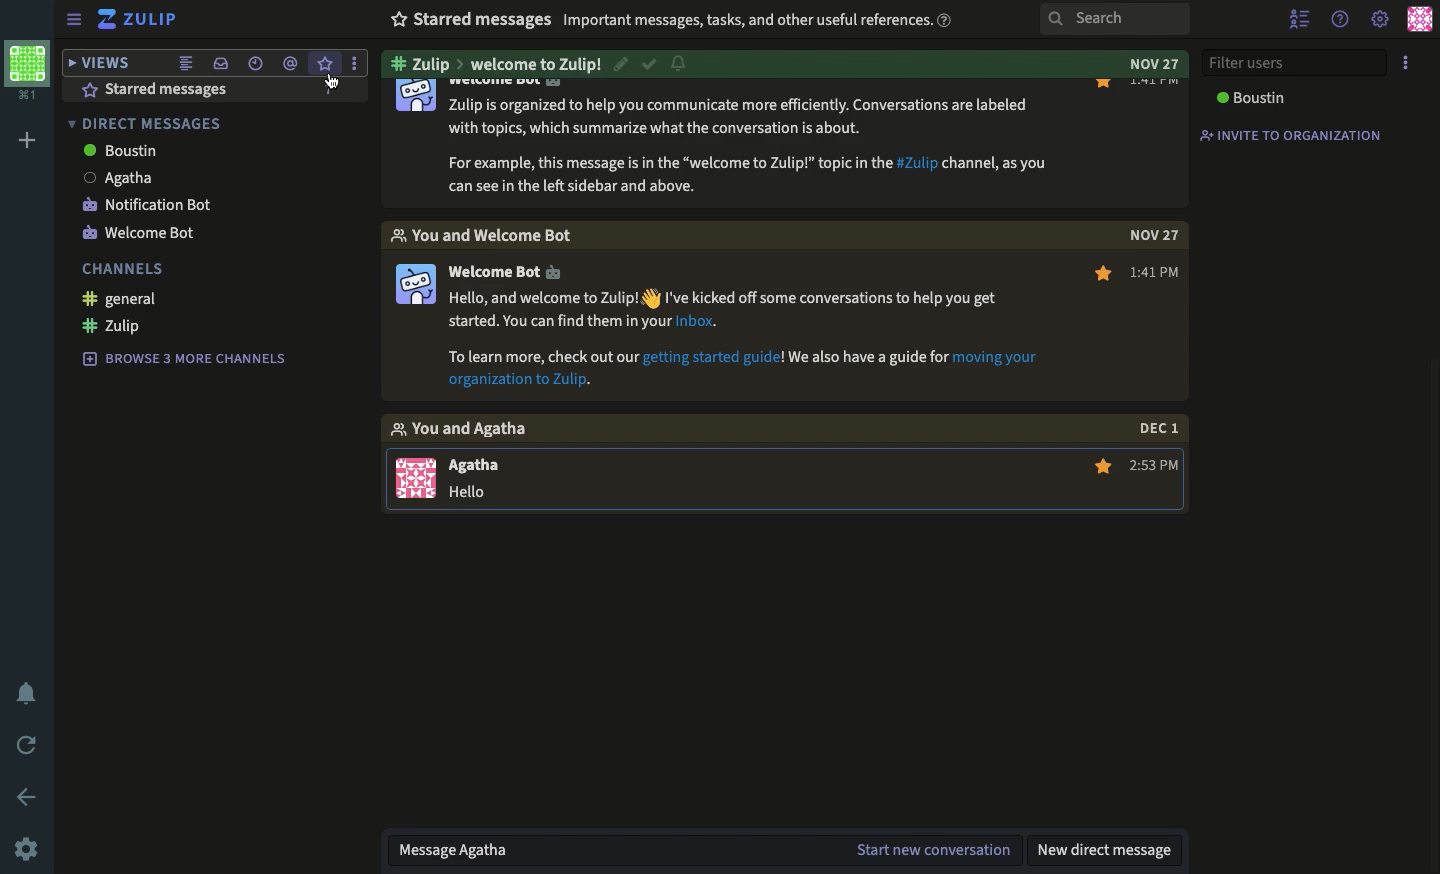  What do you see at coordinates (1419, 21) in the screenshot?
I see `user profile` at bounding box center [1419, 21].